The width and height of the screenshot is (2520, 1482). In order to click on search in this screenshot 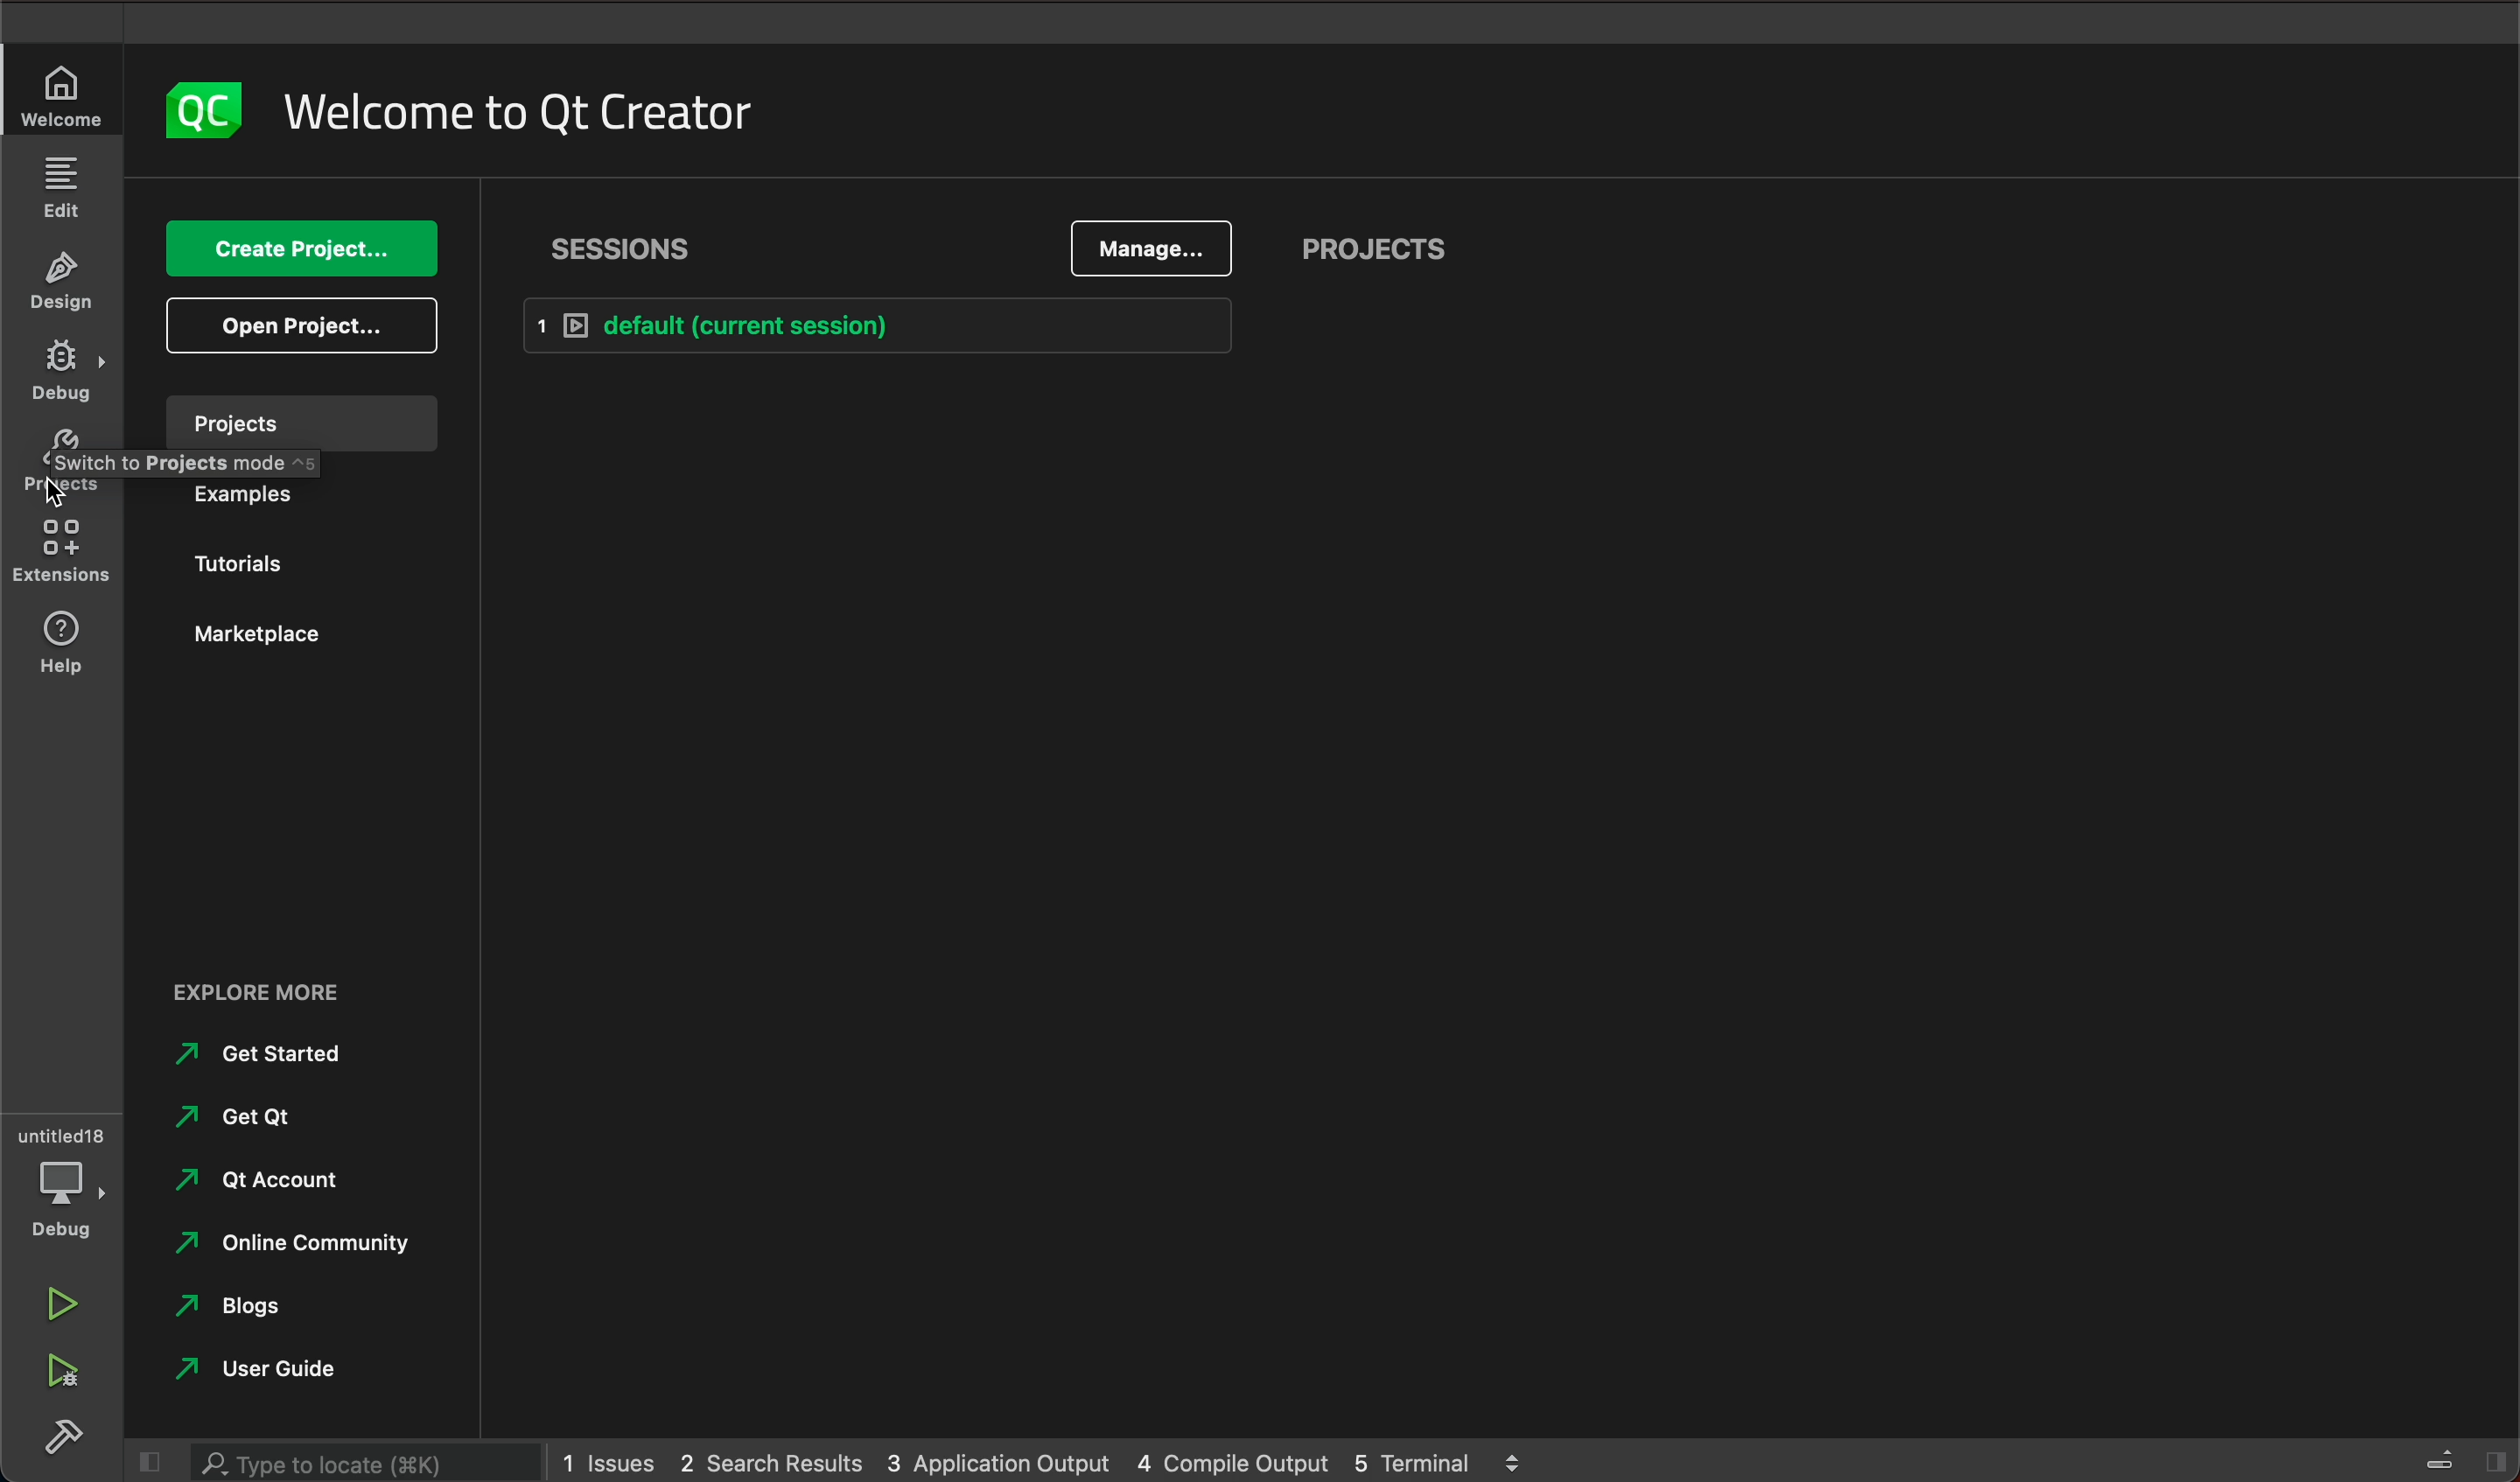, I will do `click(366, 1464)`.